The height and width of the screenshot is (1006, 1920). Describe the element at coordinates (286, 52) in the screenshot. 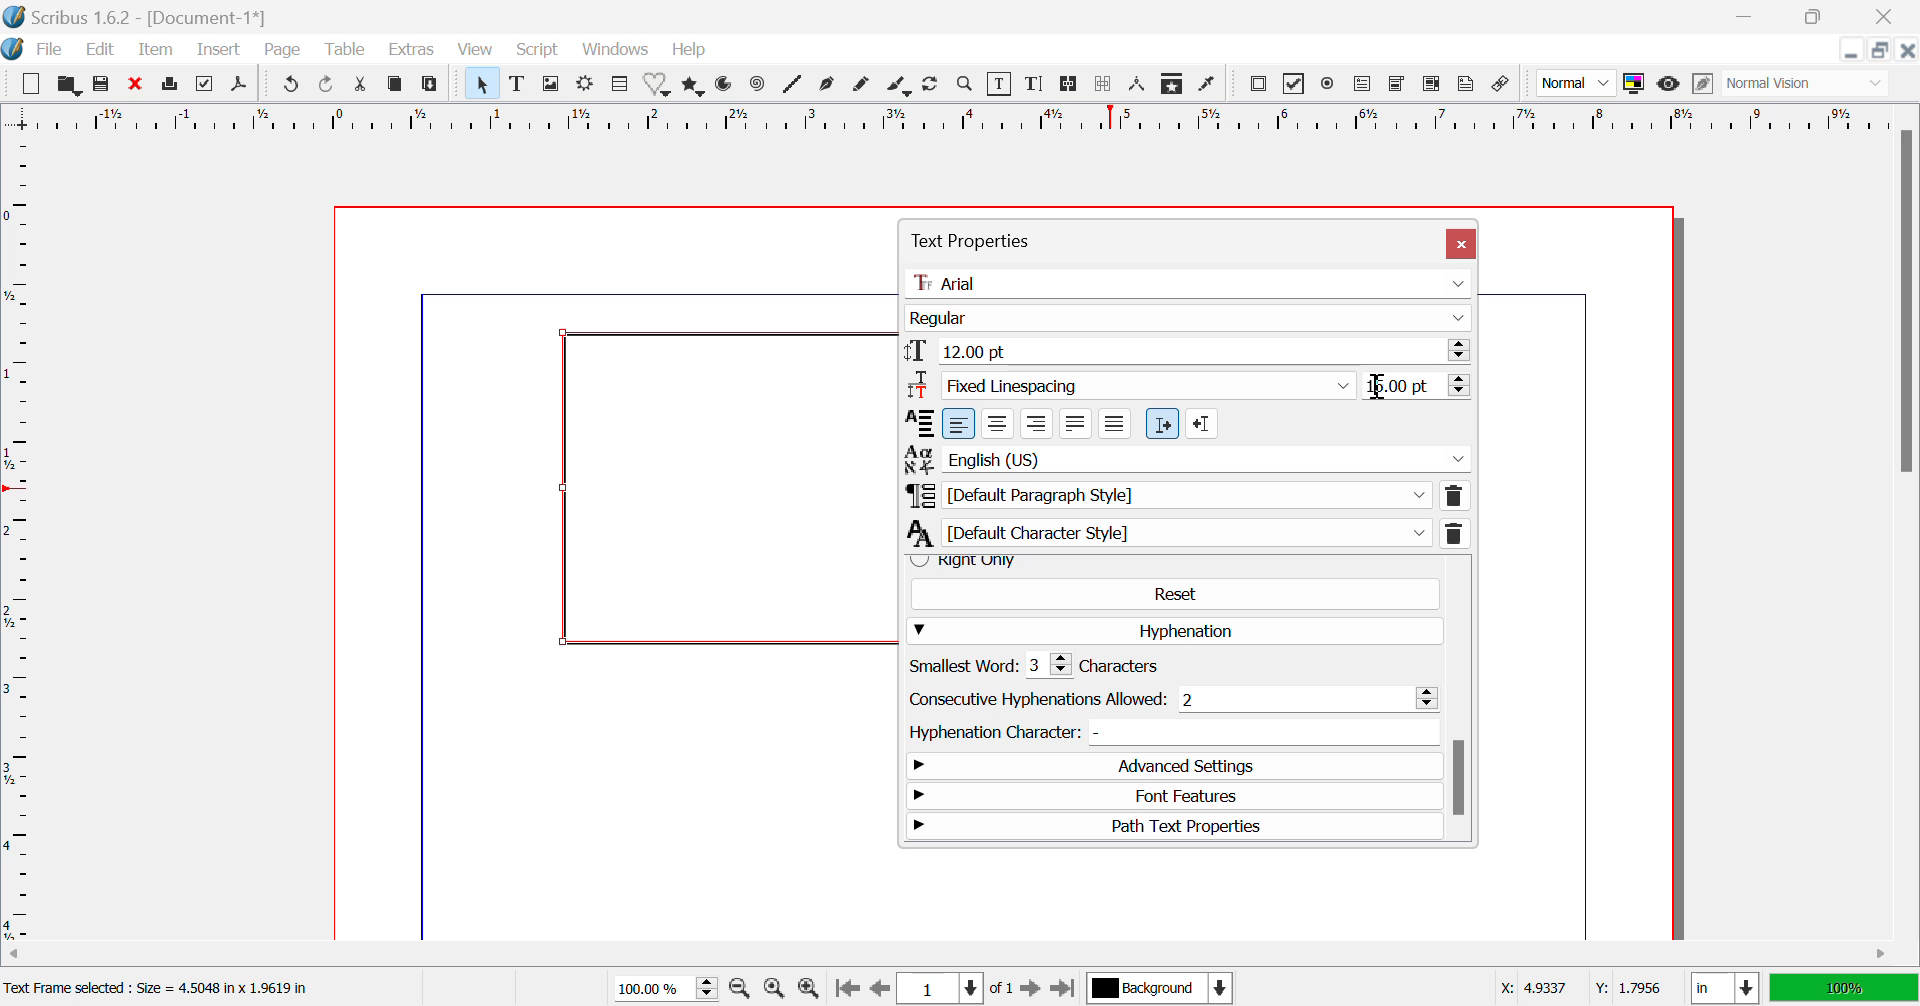

I see `Page` at that location.